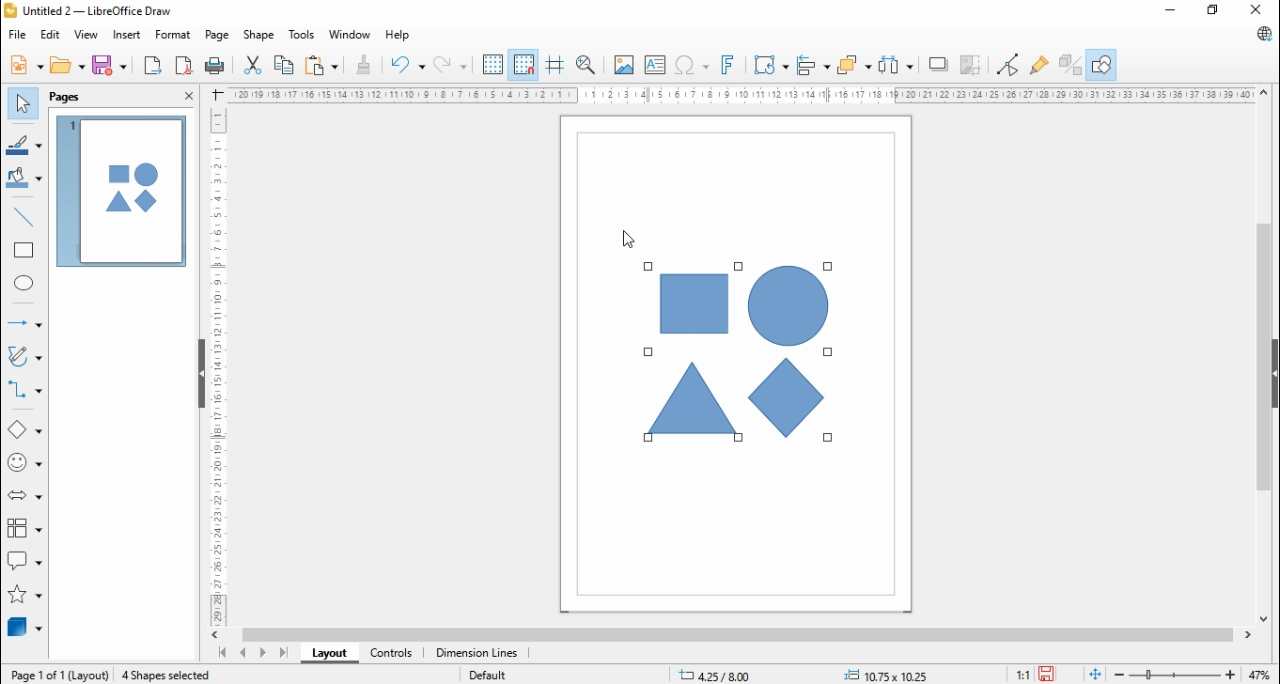  What do you see at coordinates (187, 94) in the screenshot?
I see `close pane` at bounding box center [187, 94].